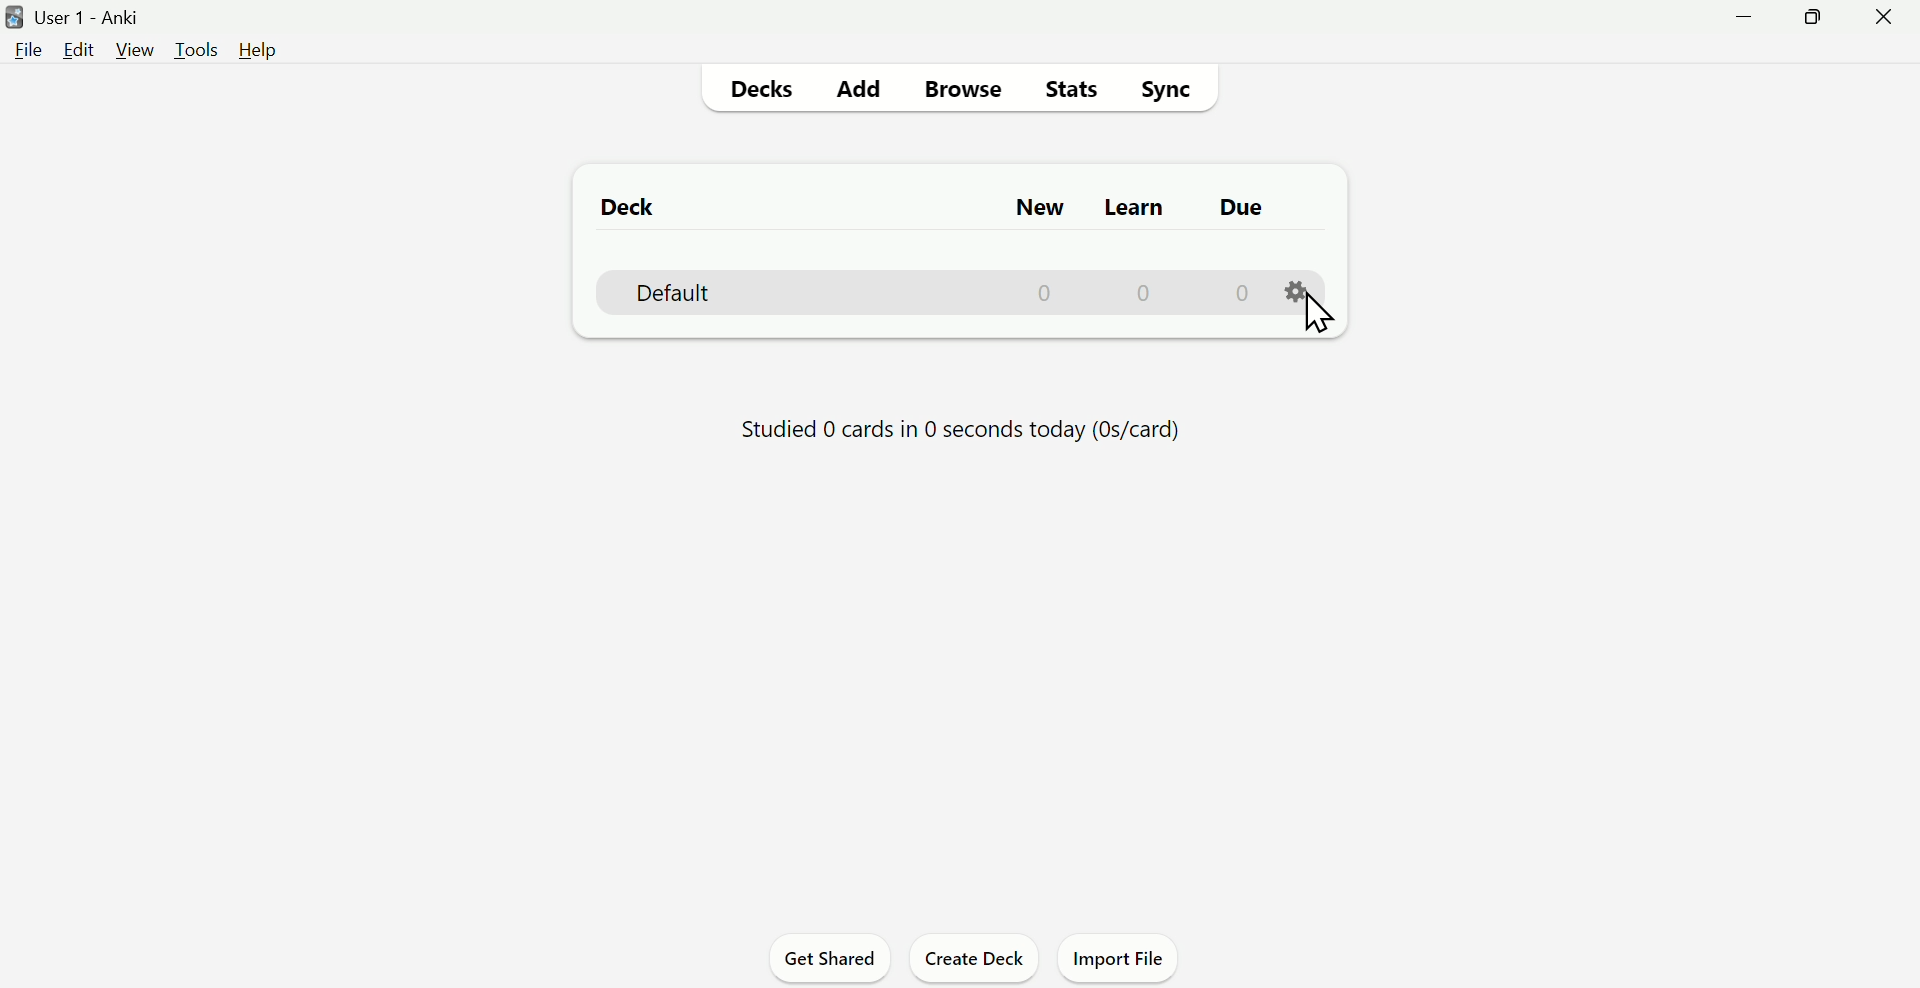 The height and width of the screenshot is (988, 1920). What do you see at coordinates (1131, 963) in the screenshot?
I see `Import File` at bounding box center [1131, 963].